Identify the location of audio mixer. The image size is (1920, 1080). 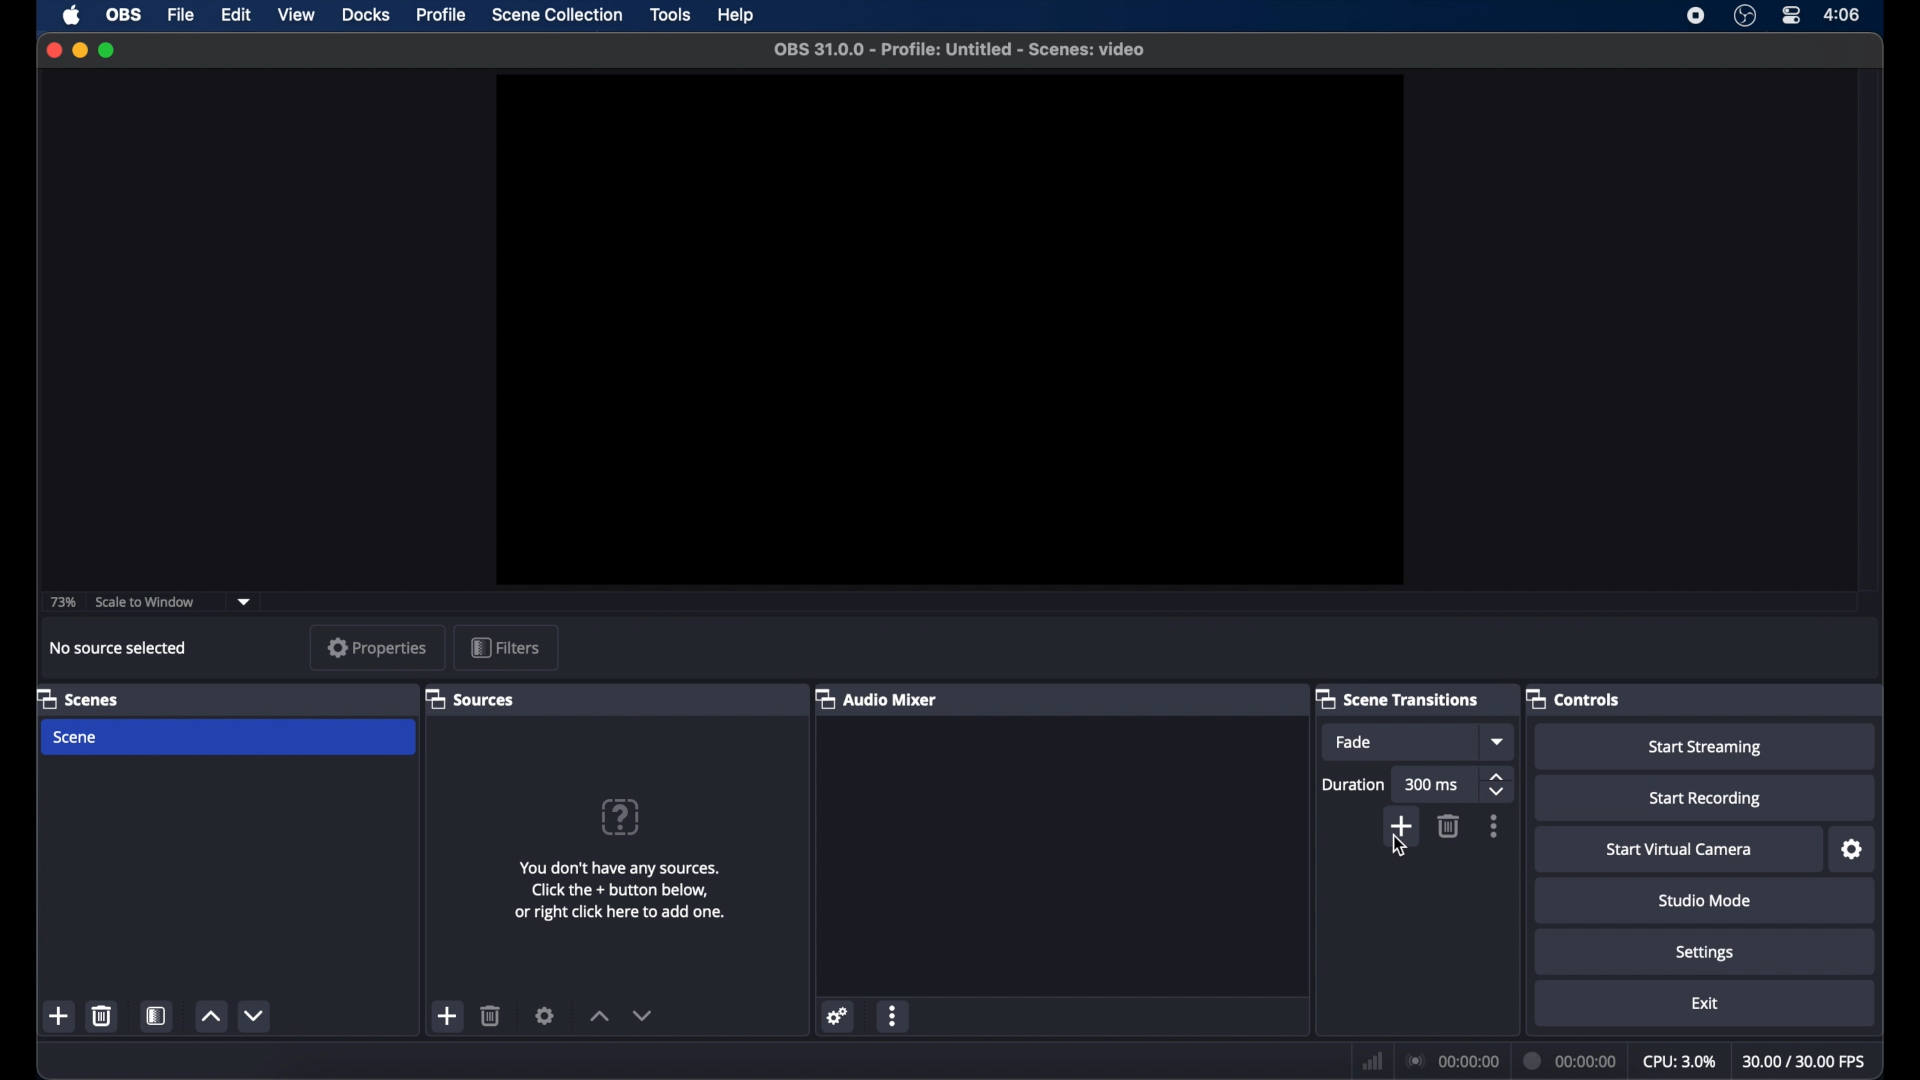
(881, 700).